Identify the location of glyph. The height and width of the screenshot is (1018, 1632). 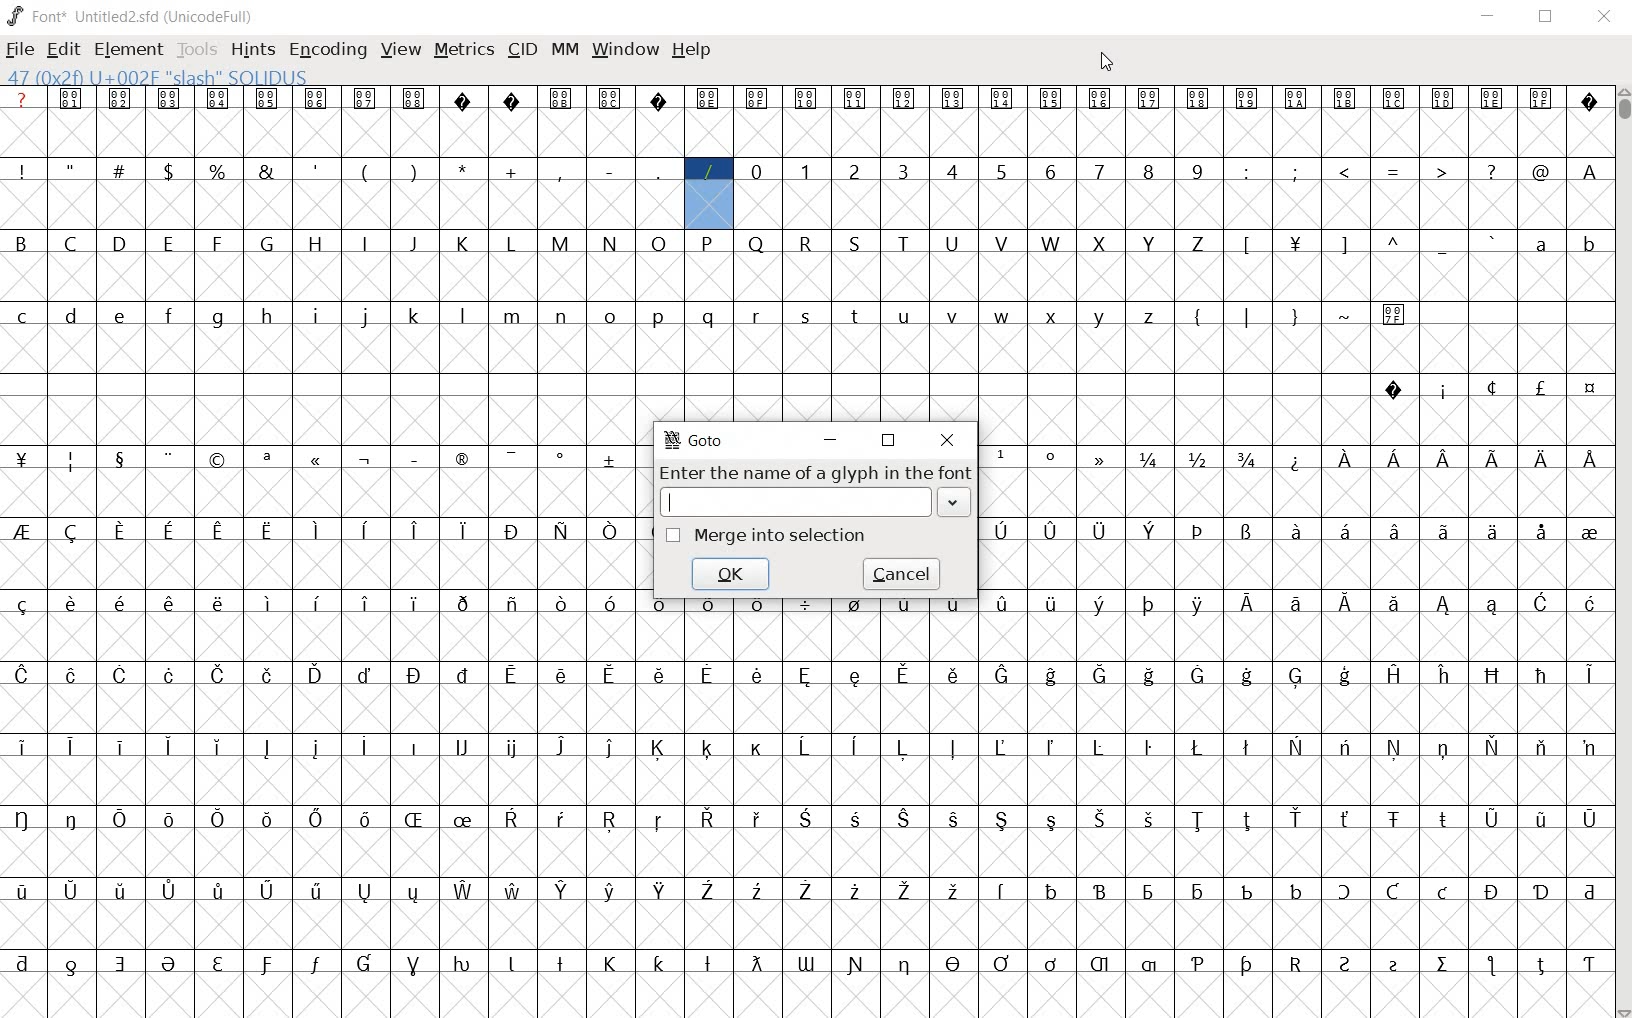
(708, 317).